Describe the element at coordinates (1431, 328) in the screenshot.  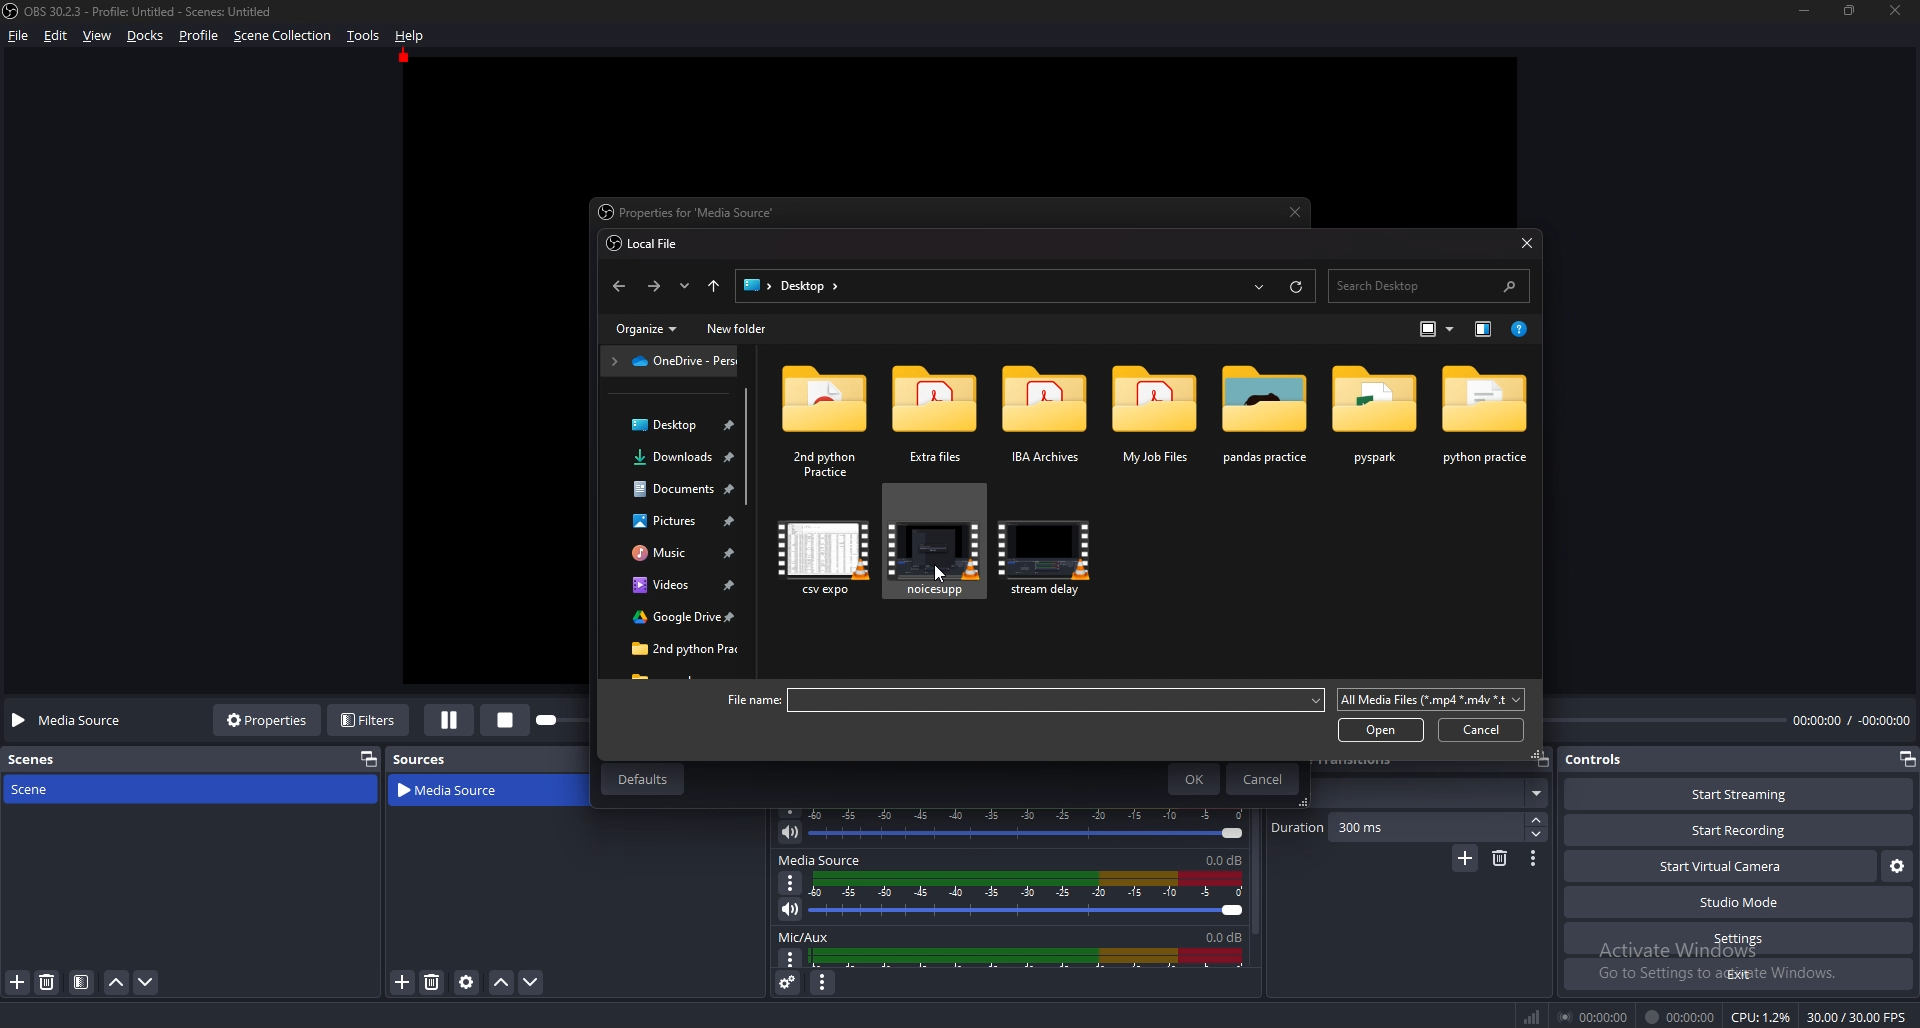
I see `Change view` at that location.